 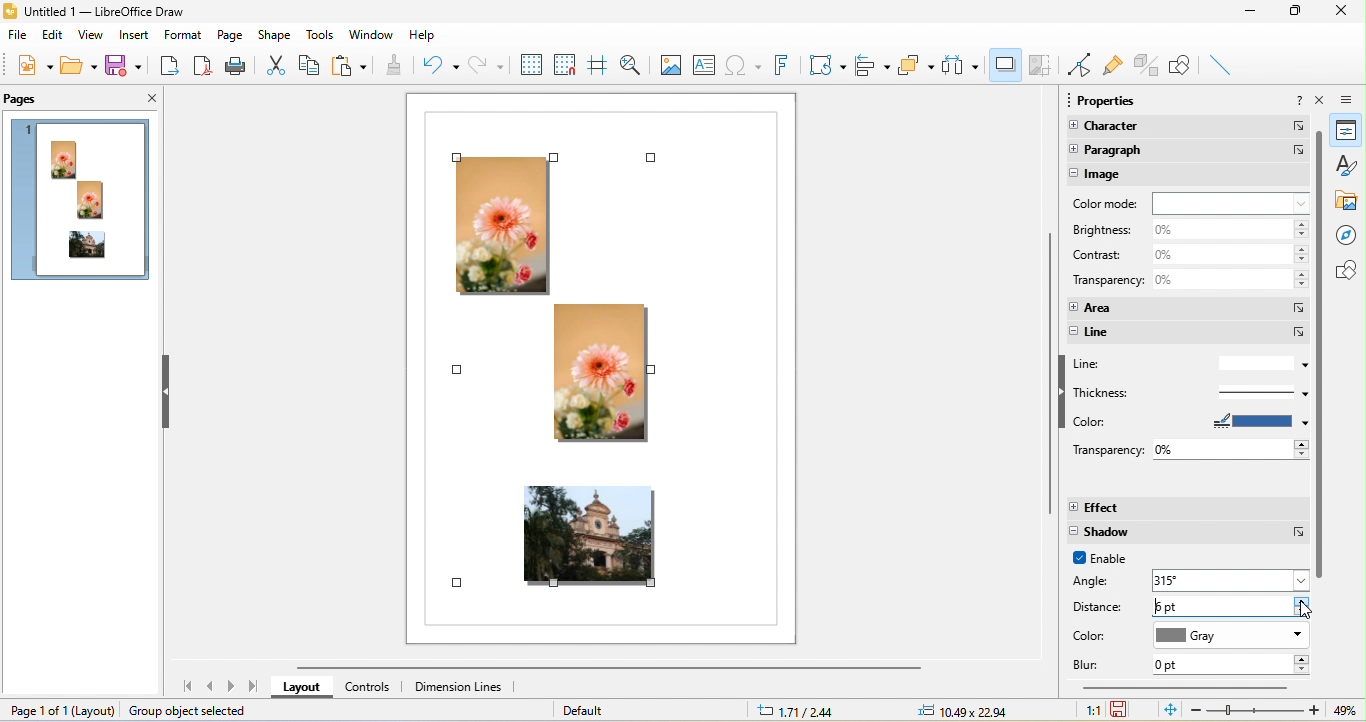 I want to click on first page, so click(x=184, y=688).